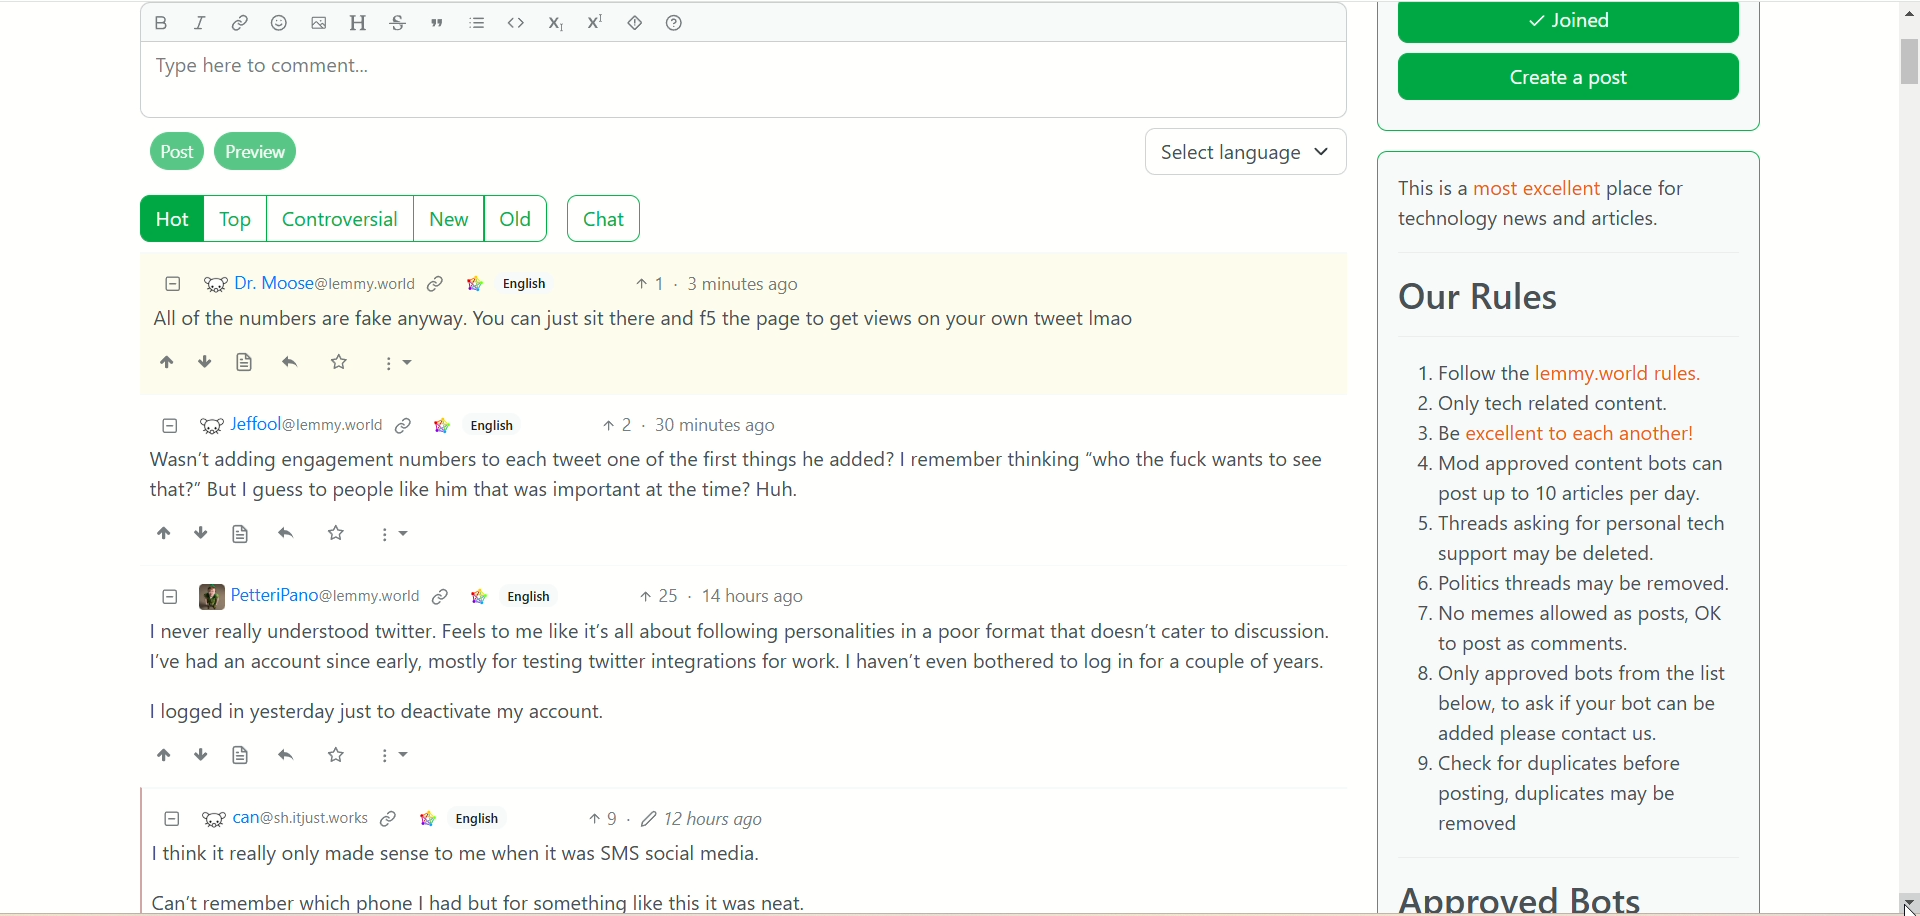  I want to click on top, so click(238, 219).